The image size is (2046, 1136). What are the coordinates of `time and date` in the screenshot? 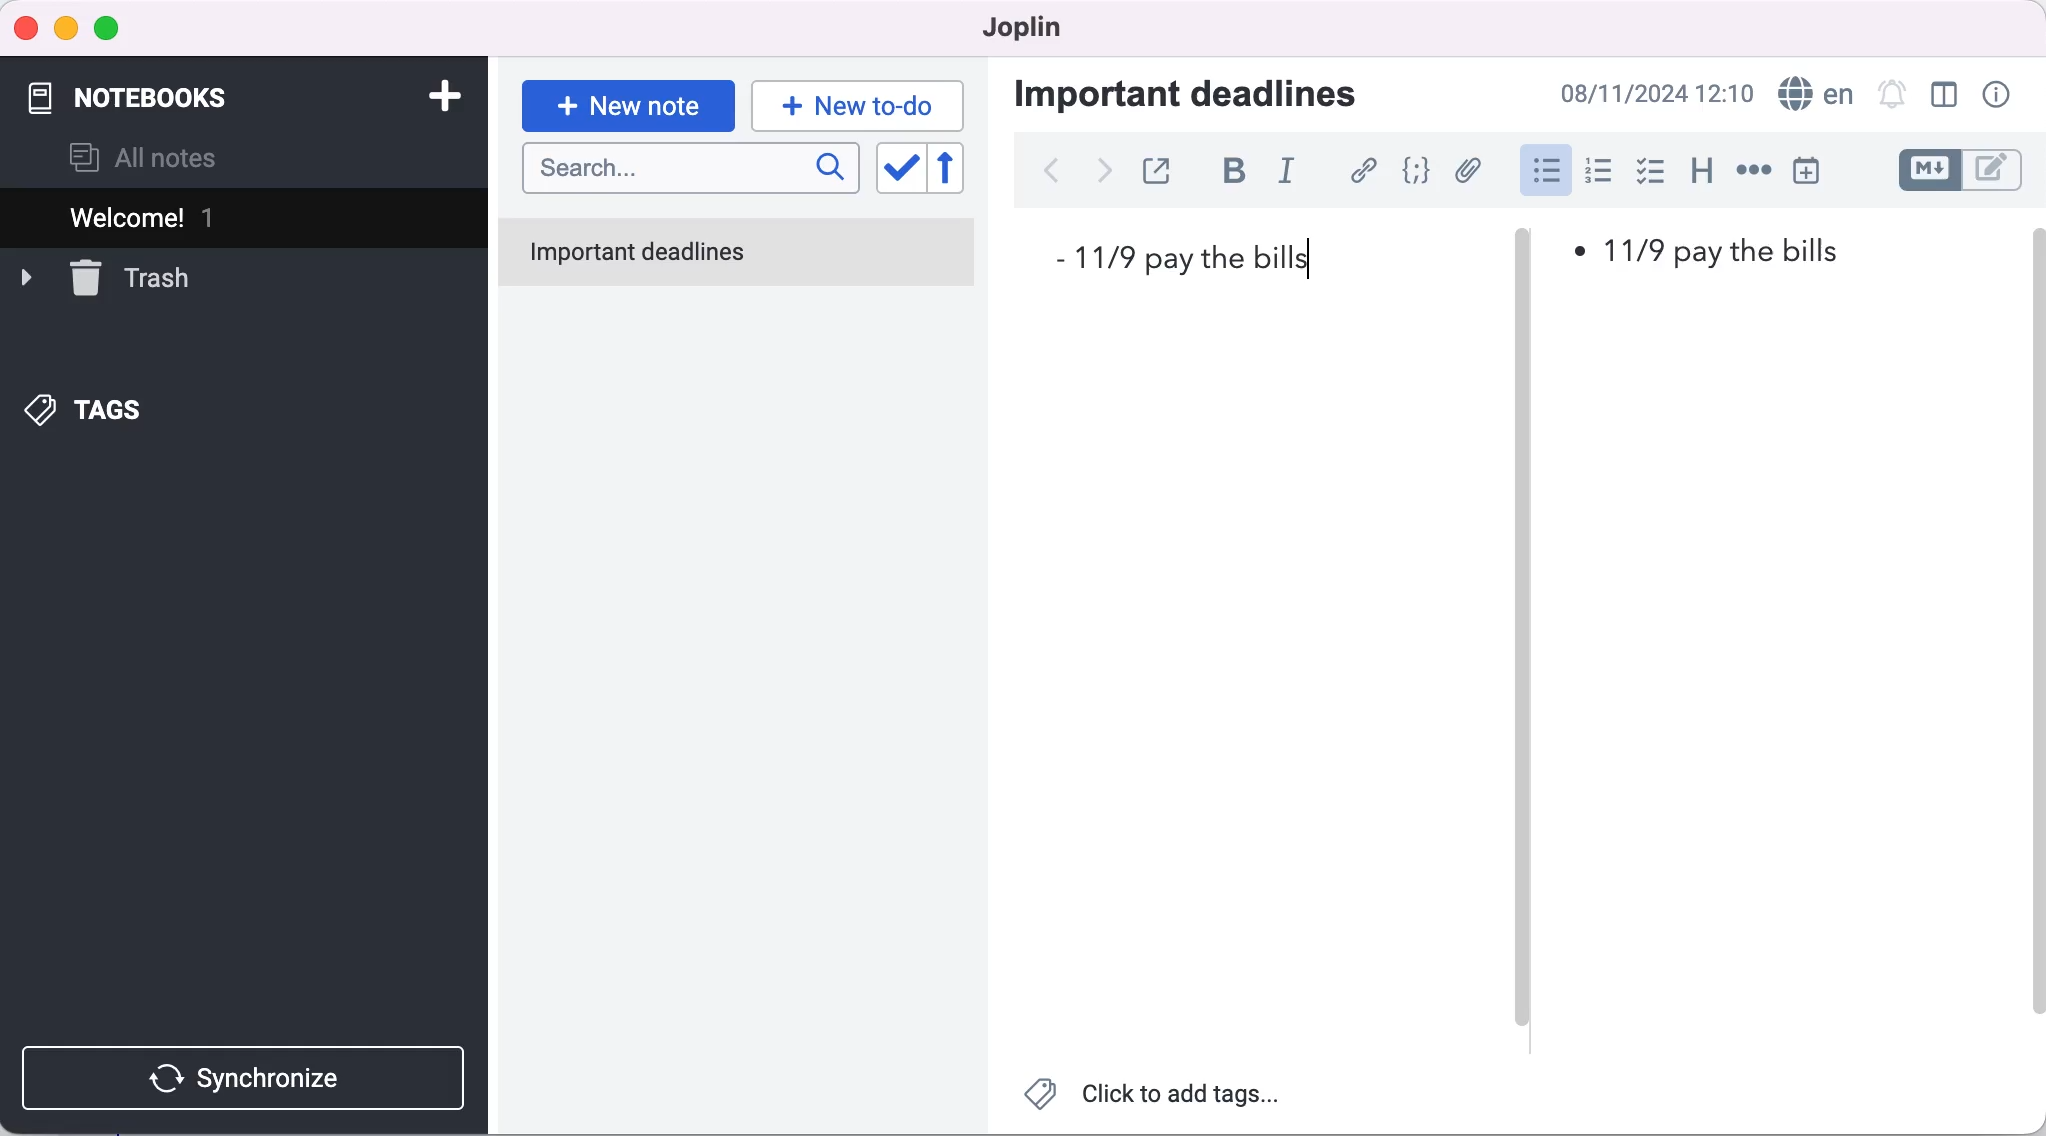 It's located at (1660, 93).